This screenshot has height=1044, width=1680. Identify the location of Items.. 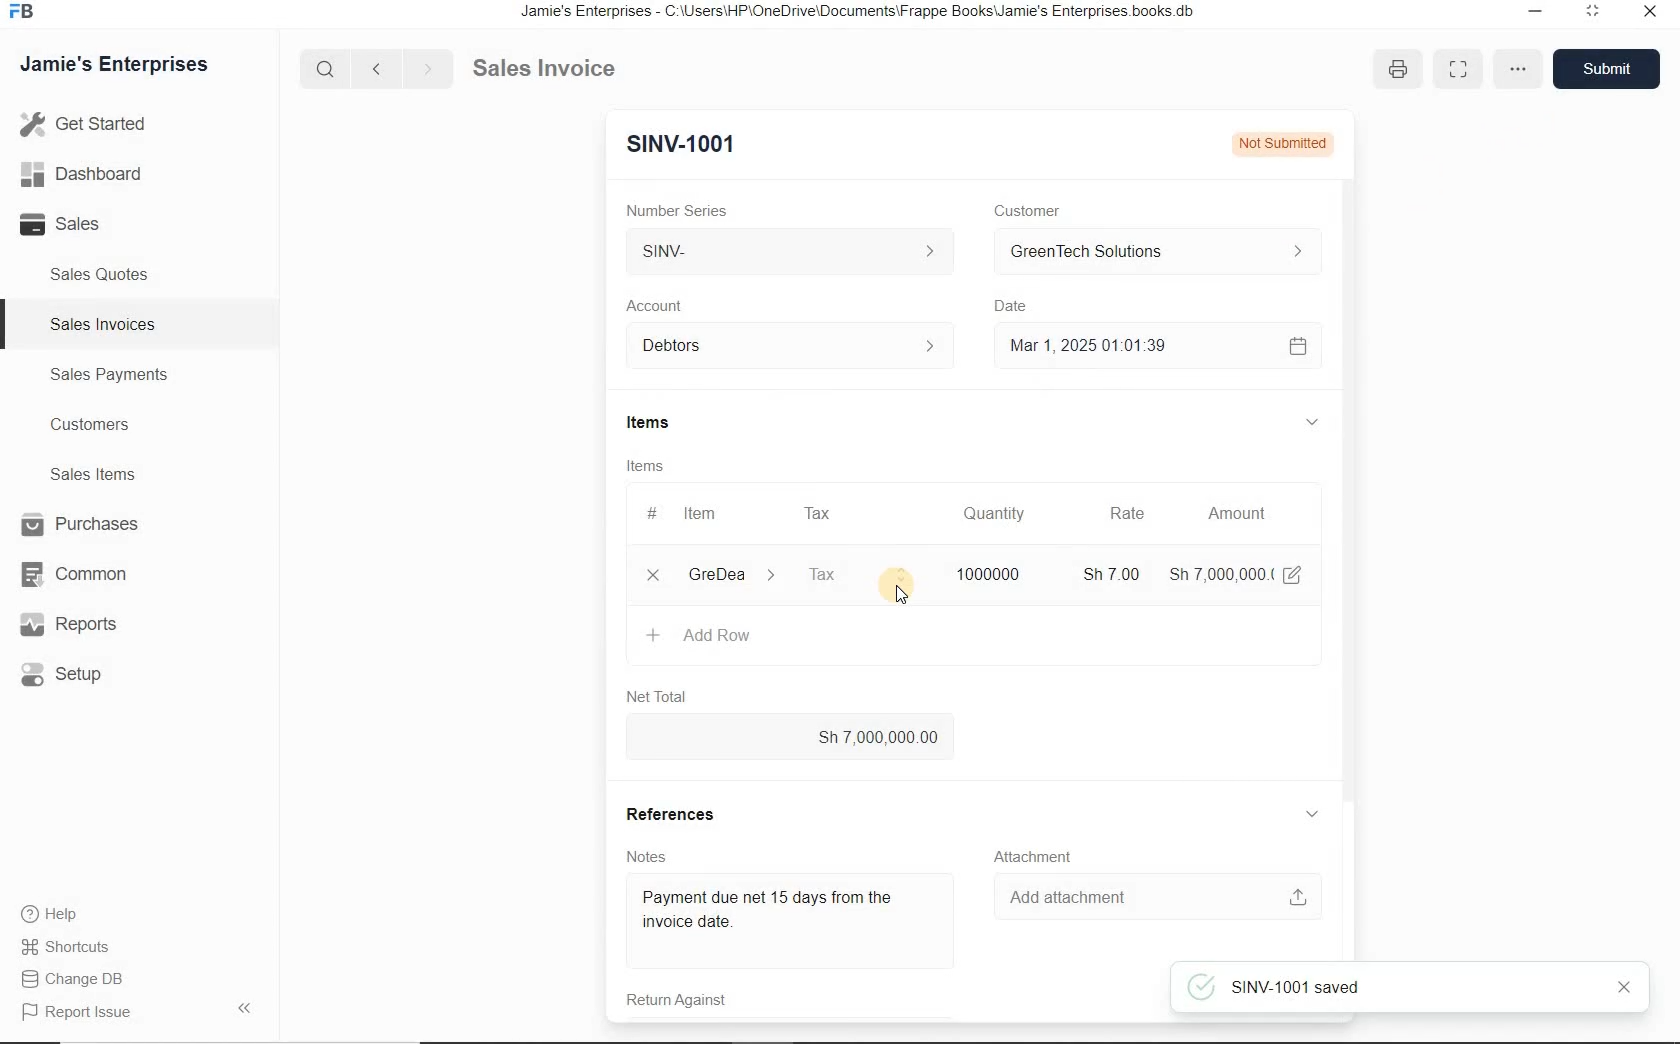
(644, 466).